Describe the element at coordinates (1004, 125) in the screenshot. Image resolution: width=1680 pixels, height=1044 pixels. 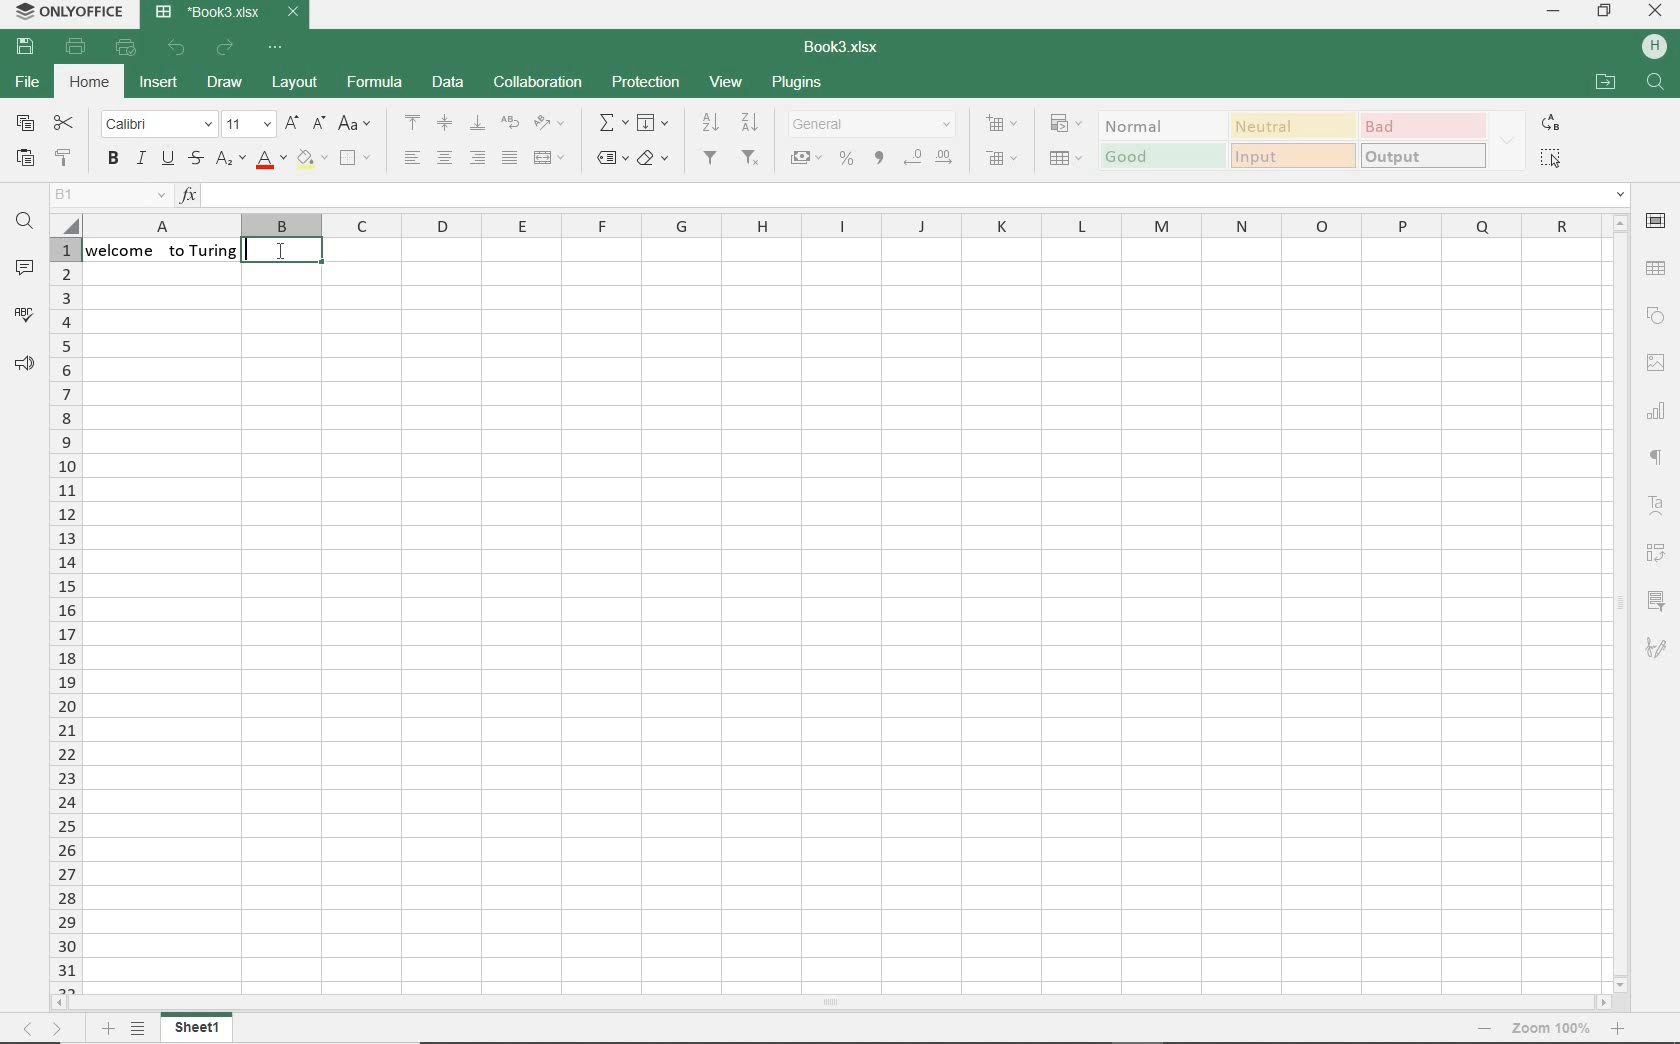
I see `insert cells` at that location.